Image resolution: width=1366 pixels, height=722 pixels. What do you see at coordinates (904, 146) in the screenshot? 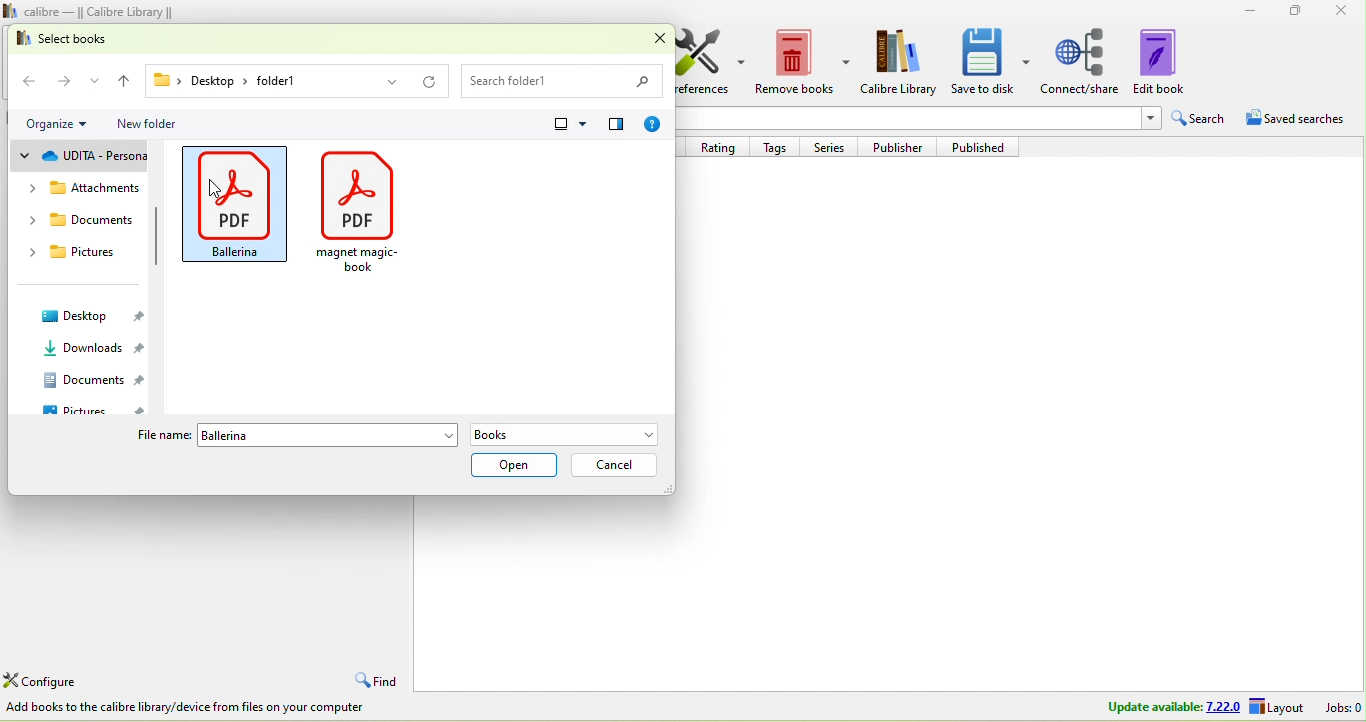
I see `publisher` at bounding box center [904, 146].